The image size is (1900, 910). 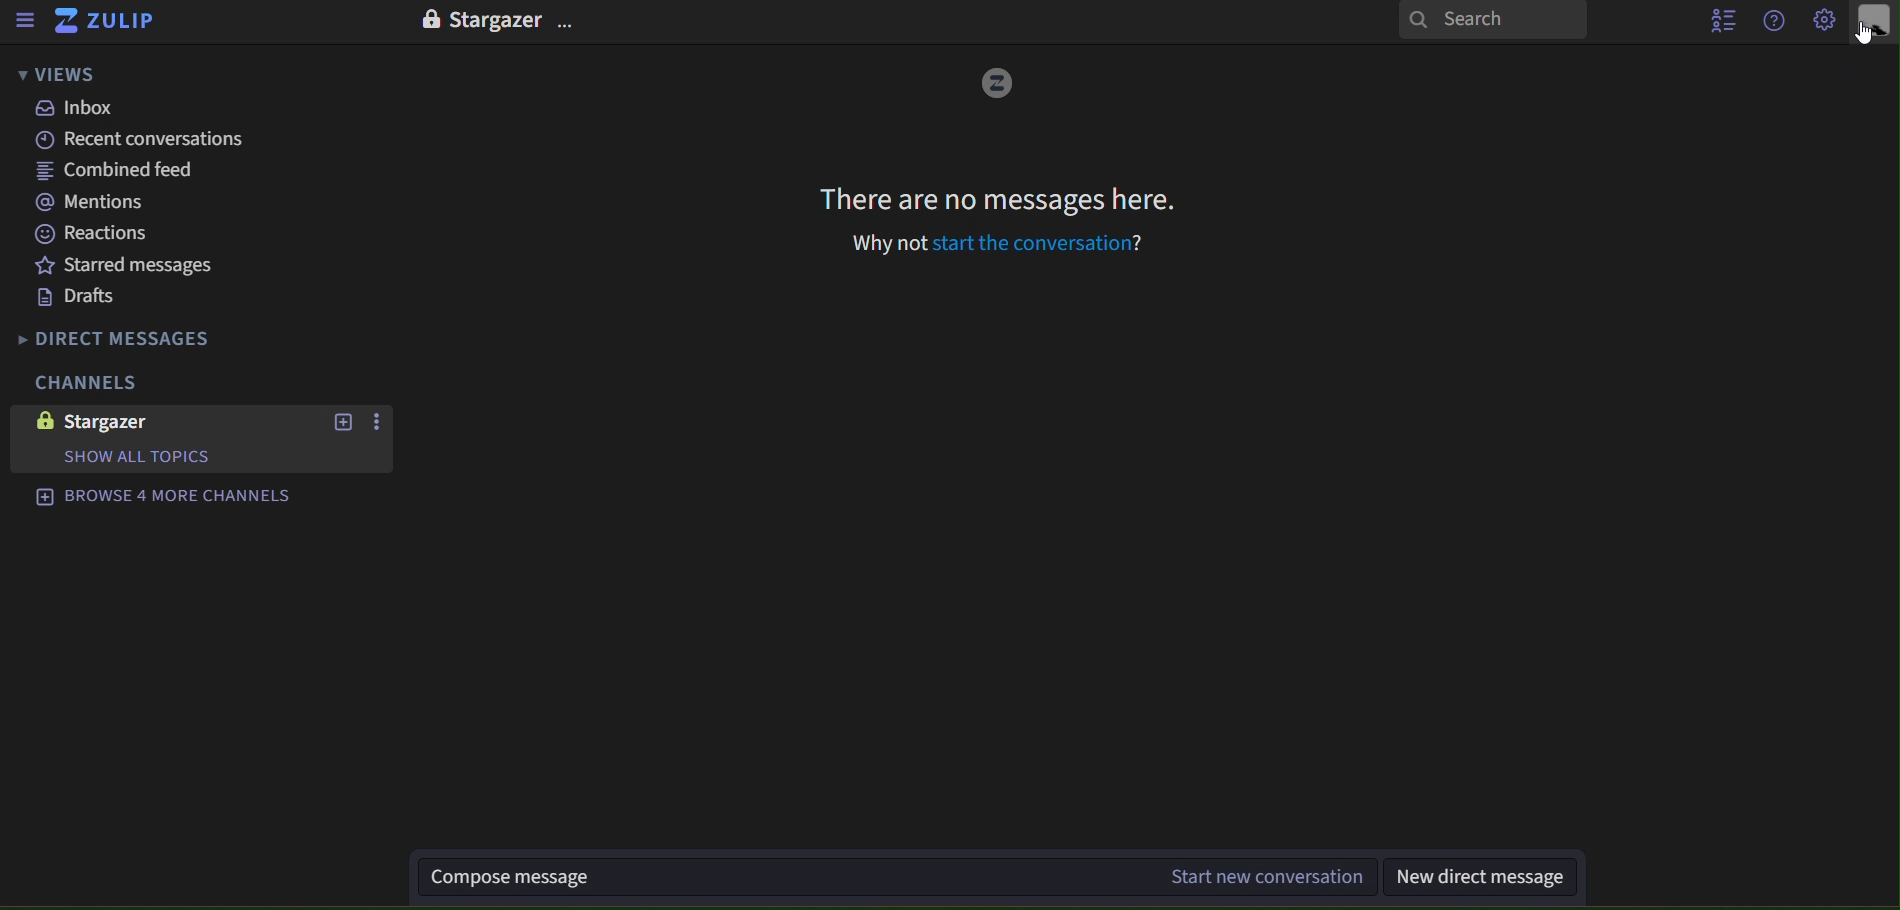 I want to click on stargazer, so click(x=104, y=420).